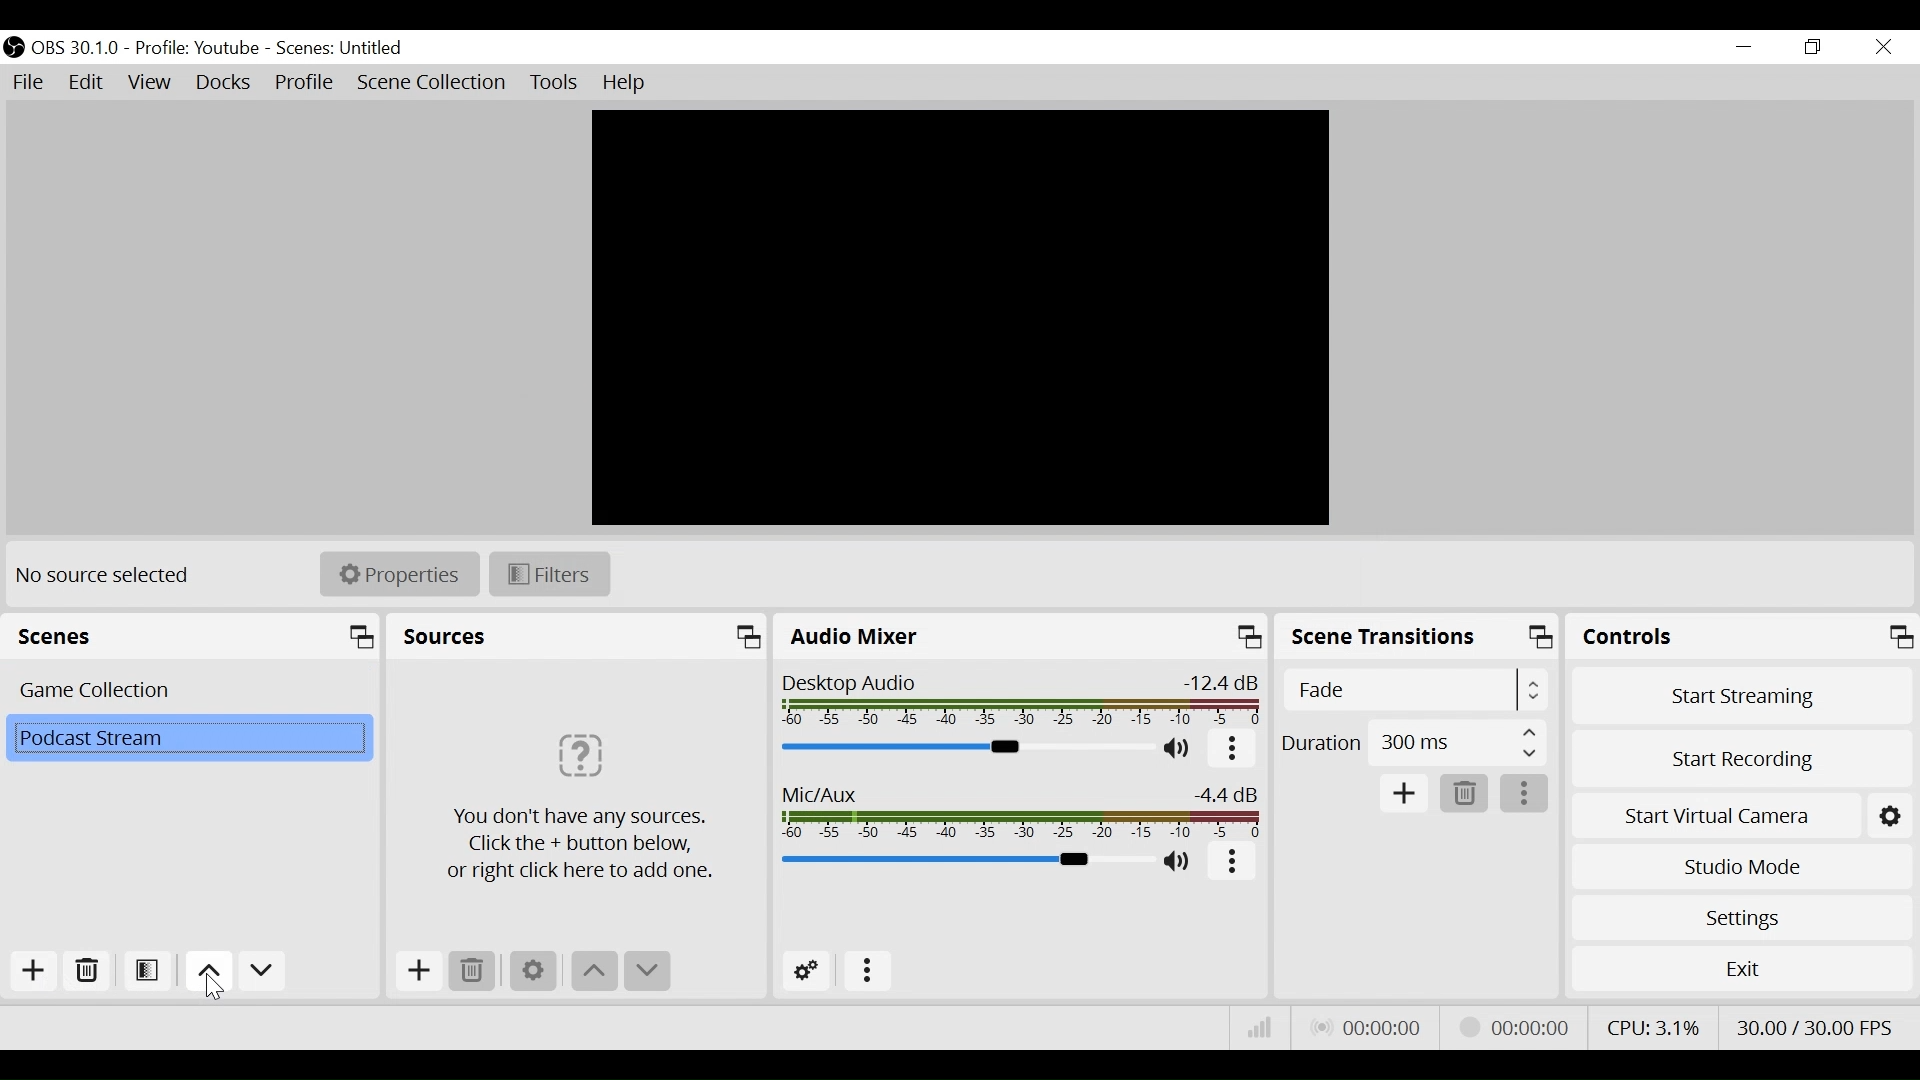 The width and height of the screenshot is (1920, 1080). Describe the element at coordinates (1742, 691) in the screenshot. I see `Start Streaming` at that location.